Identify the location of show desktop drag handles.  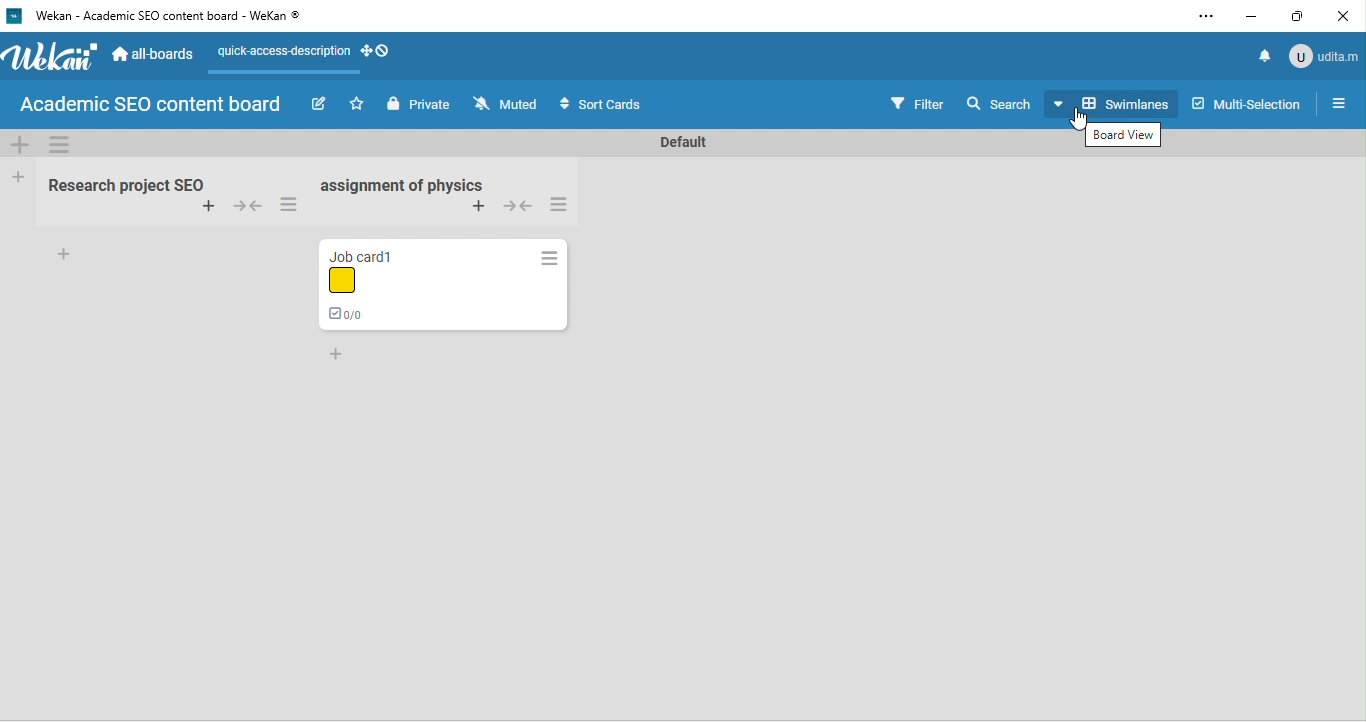
(376, 55).